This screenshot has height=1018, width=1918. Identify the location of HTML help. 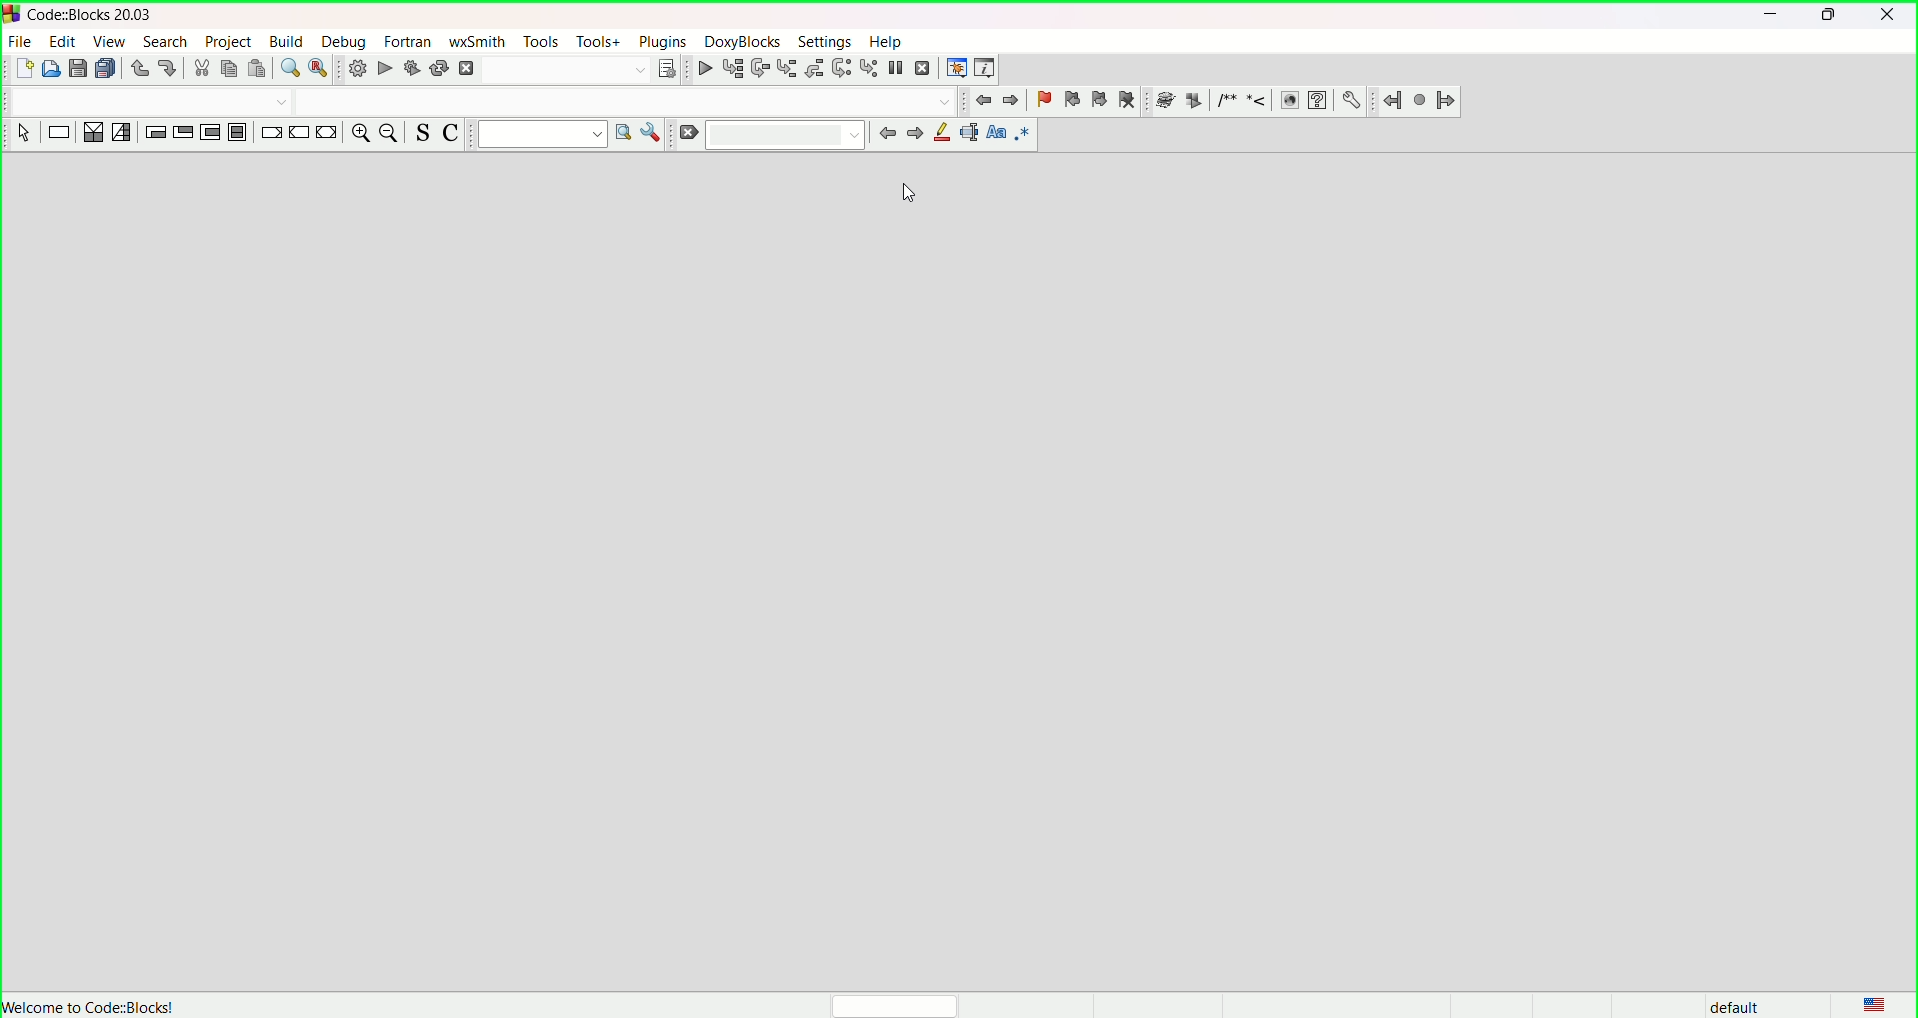
(1316, 100).